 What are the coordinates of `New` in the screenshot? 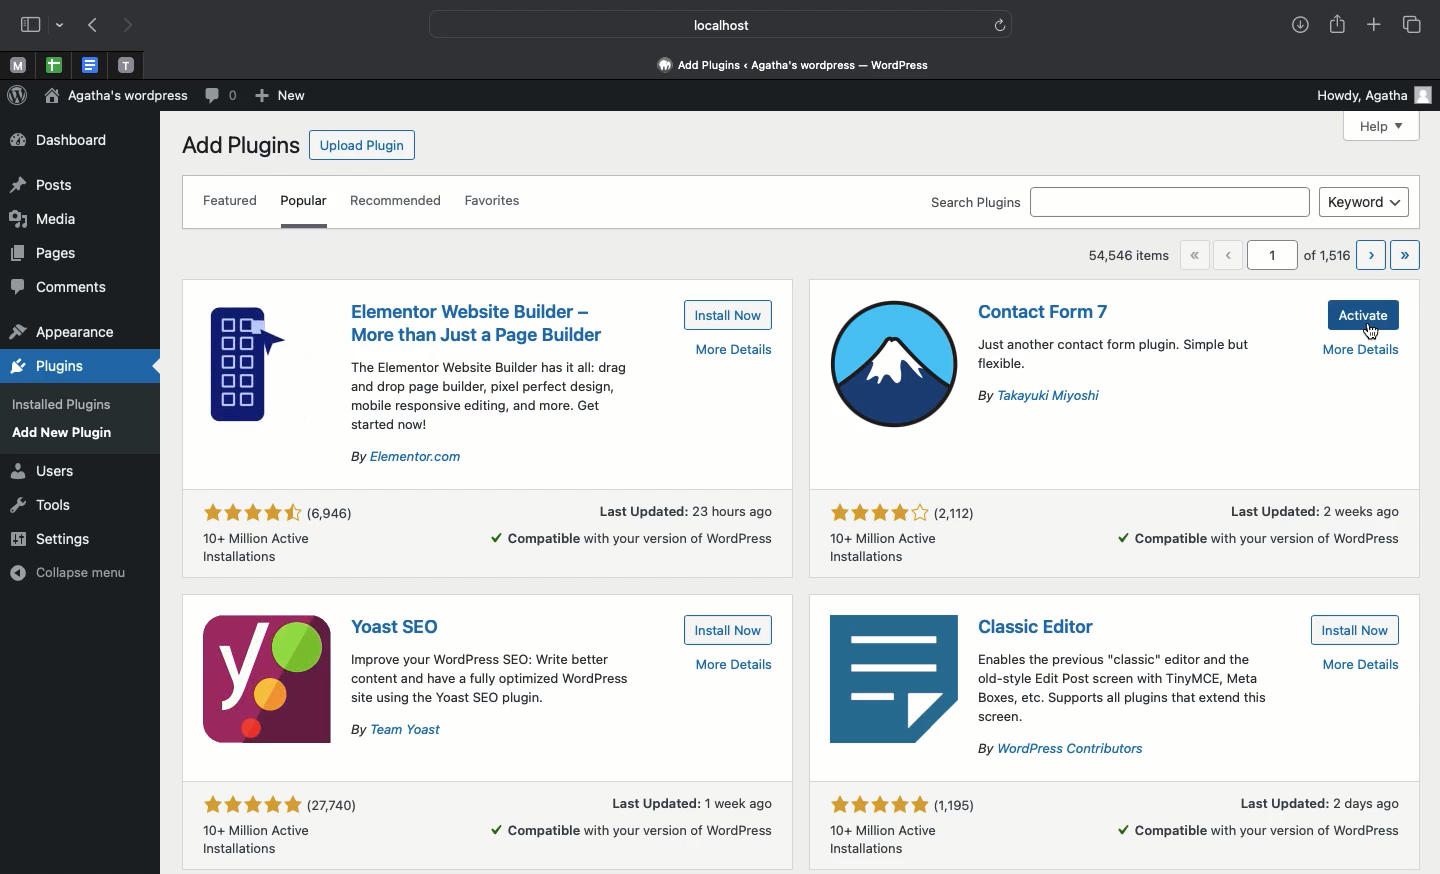 It's located at (280, 95).